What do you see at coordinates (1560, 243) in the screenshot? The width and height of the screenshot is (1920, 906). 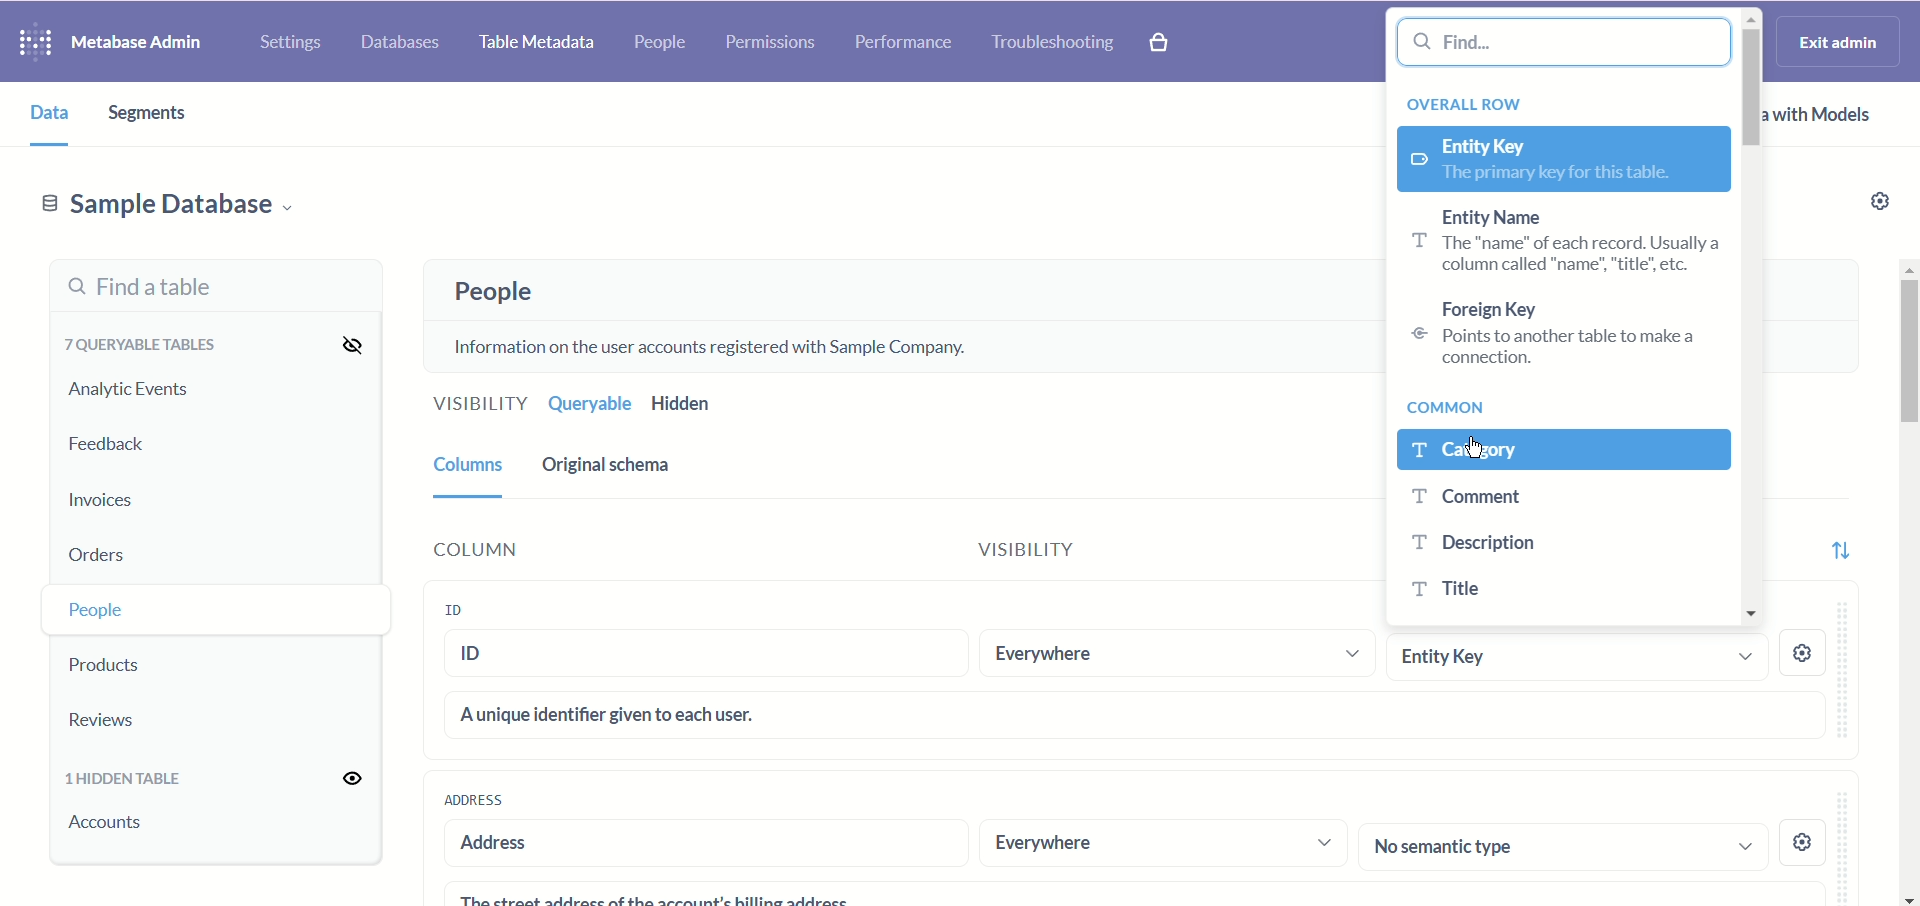 I see `Entity Name
T The "name" of each record. Usually a
column called “name”, “title”, etc.` at bounding box center [1560, 243].